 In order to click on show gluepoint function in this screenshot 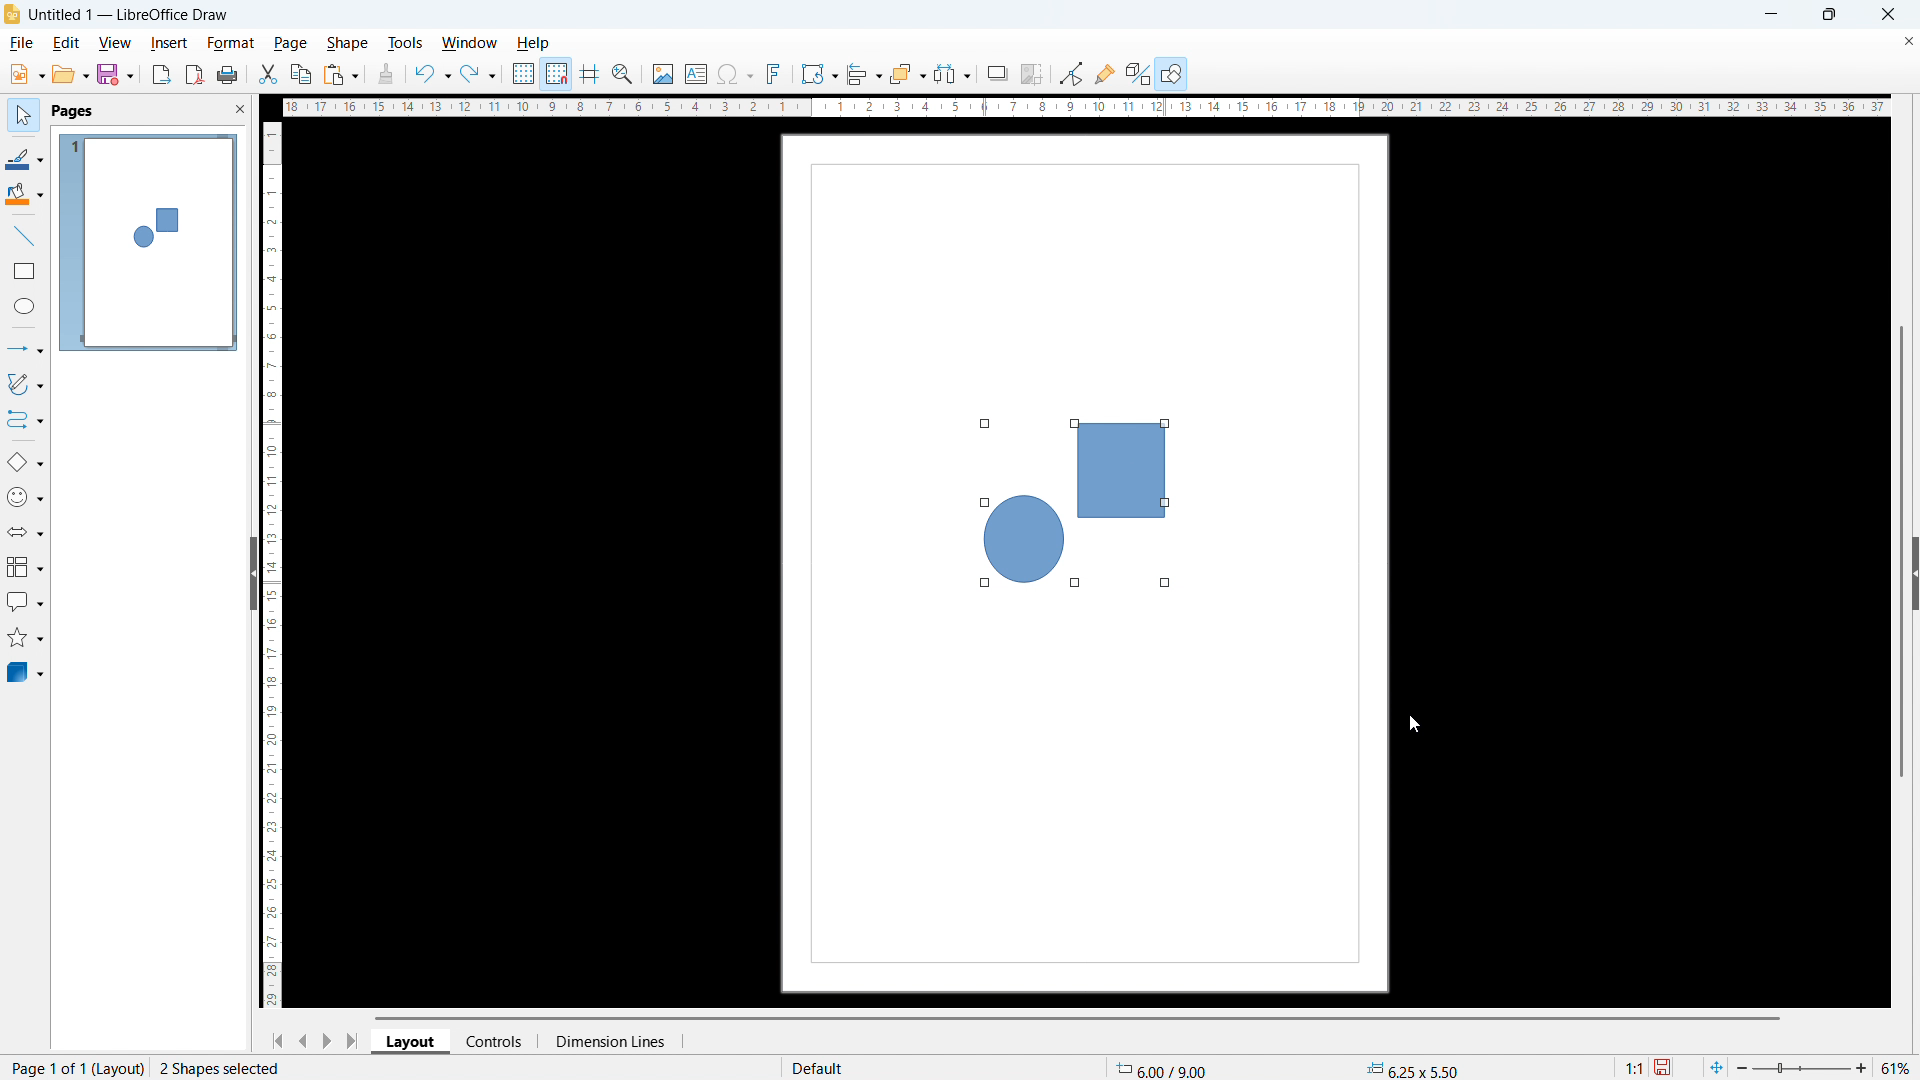, I will do `click(1106, 73)`.